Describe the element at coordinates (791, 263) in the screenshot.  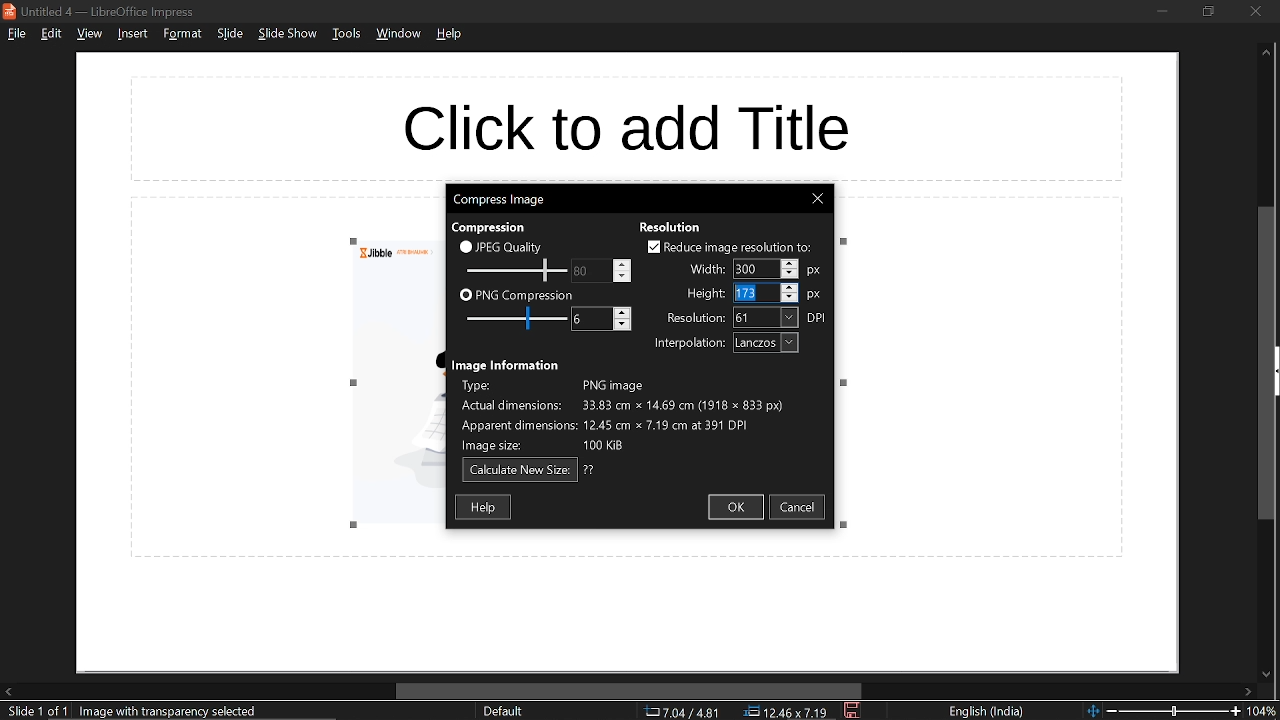
I see `Increase ` at that location.